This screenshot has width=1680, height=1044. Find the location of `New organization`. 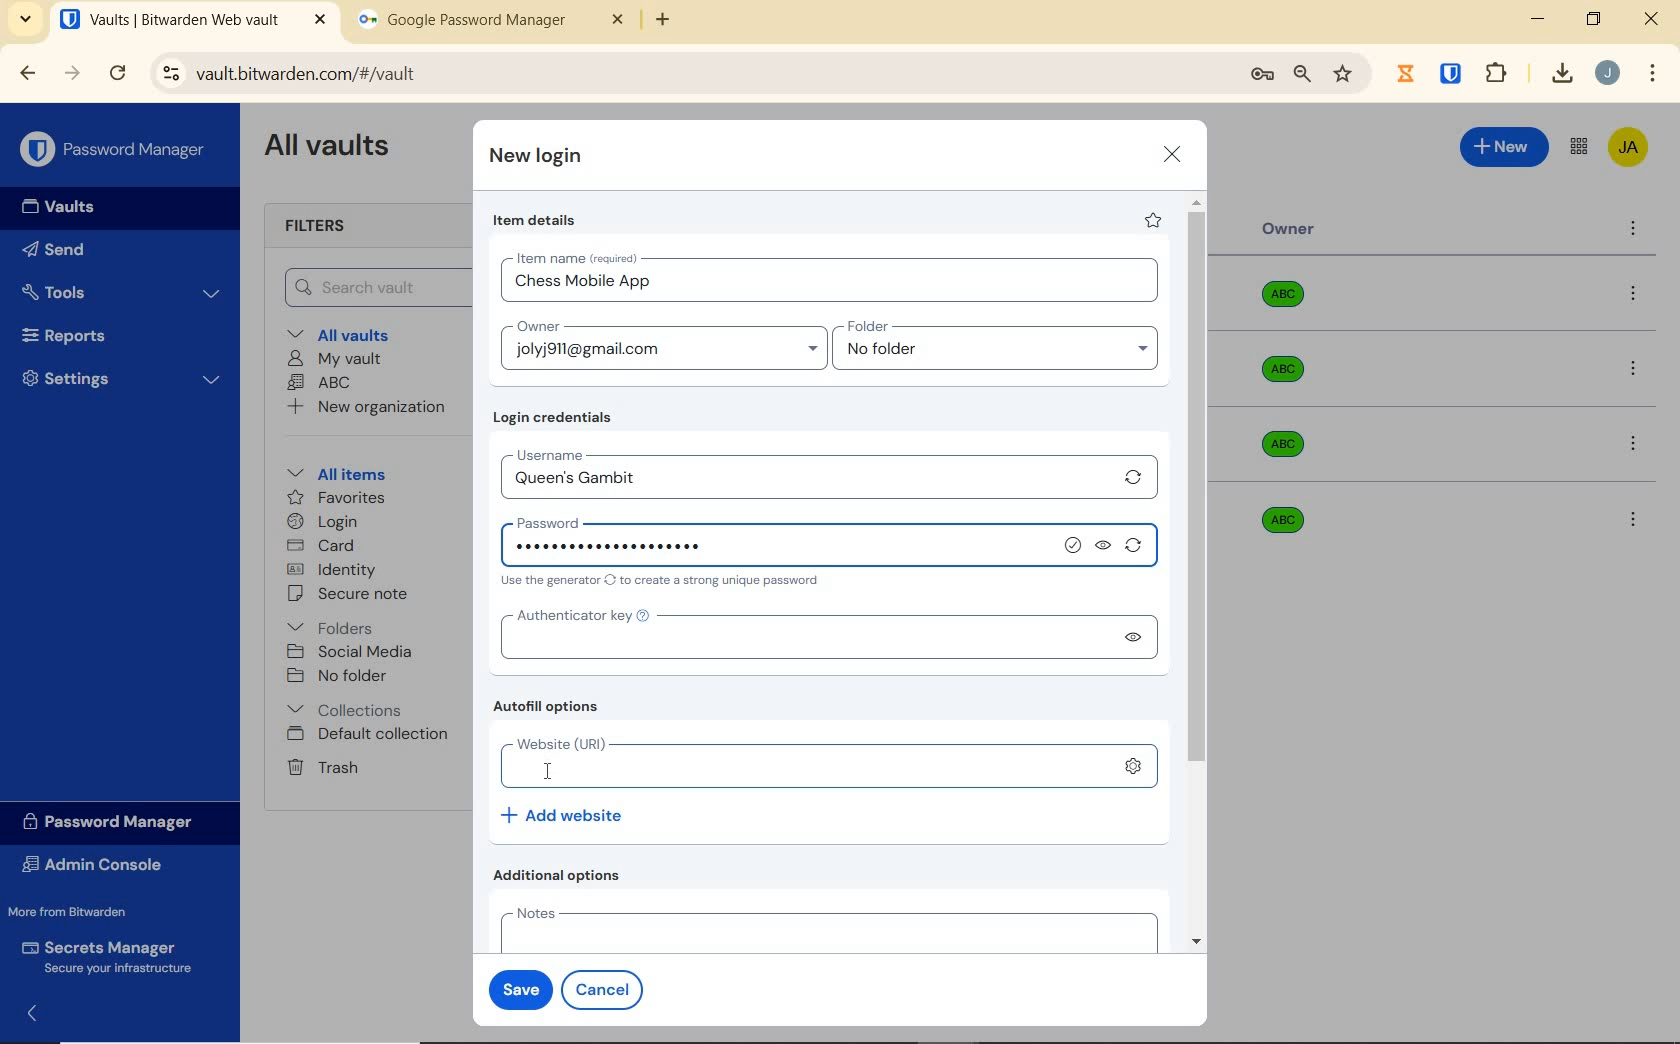

New organization is located at coordinates (364, 407).